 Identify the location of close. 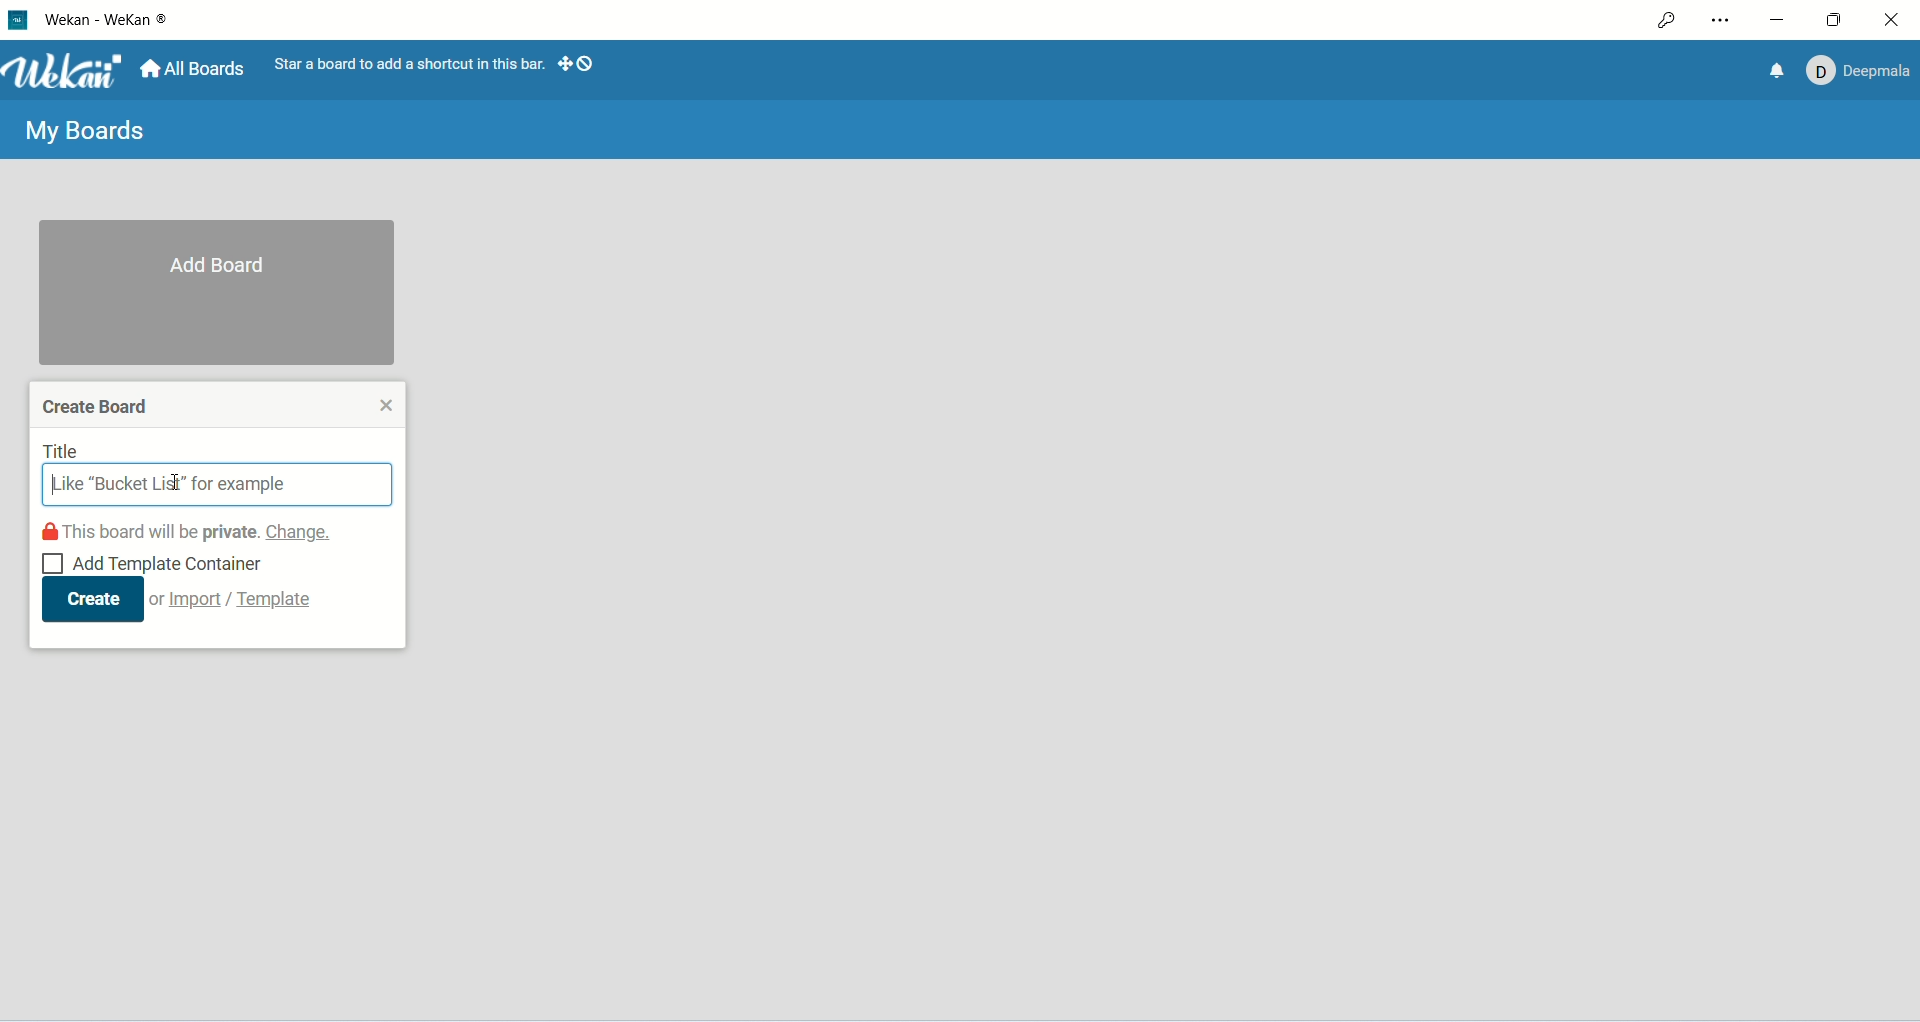
(386, 404).